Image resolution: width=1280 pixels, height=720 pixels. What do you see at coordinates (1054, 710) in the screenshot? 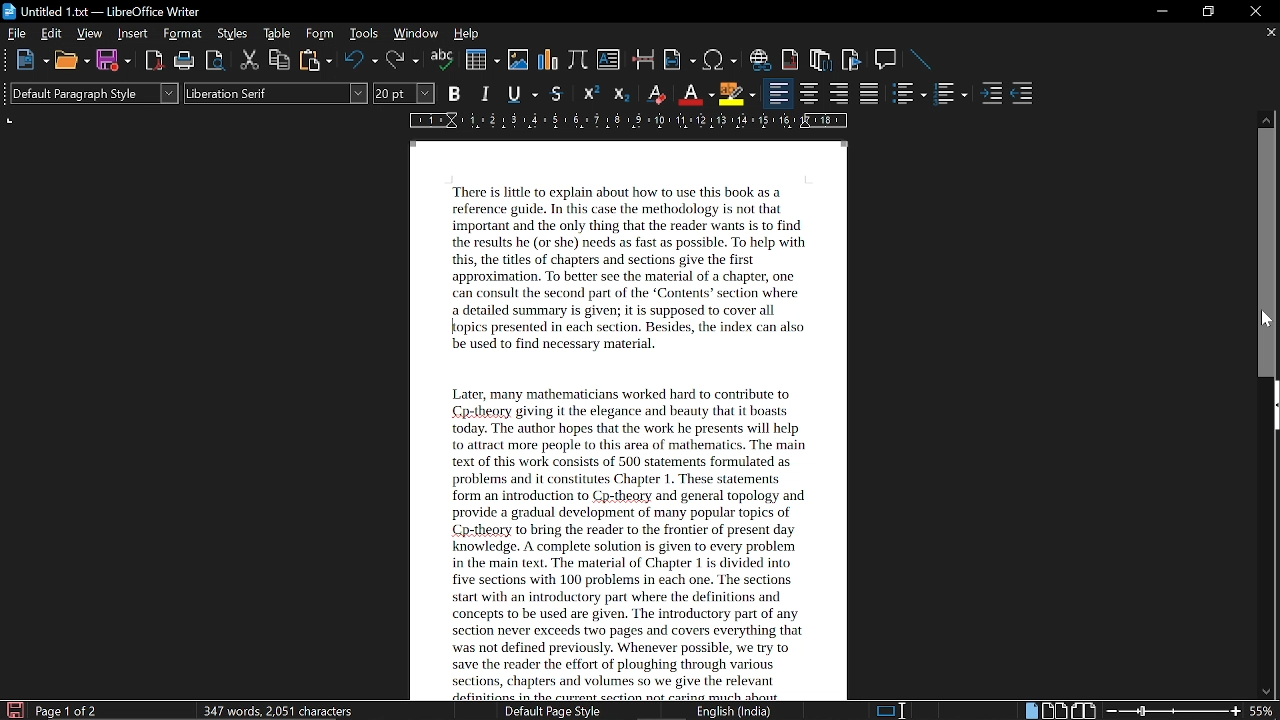
I see `multiple page view` at bounding box center [1054, 710].